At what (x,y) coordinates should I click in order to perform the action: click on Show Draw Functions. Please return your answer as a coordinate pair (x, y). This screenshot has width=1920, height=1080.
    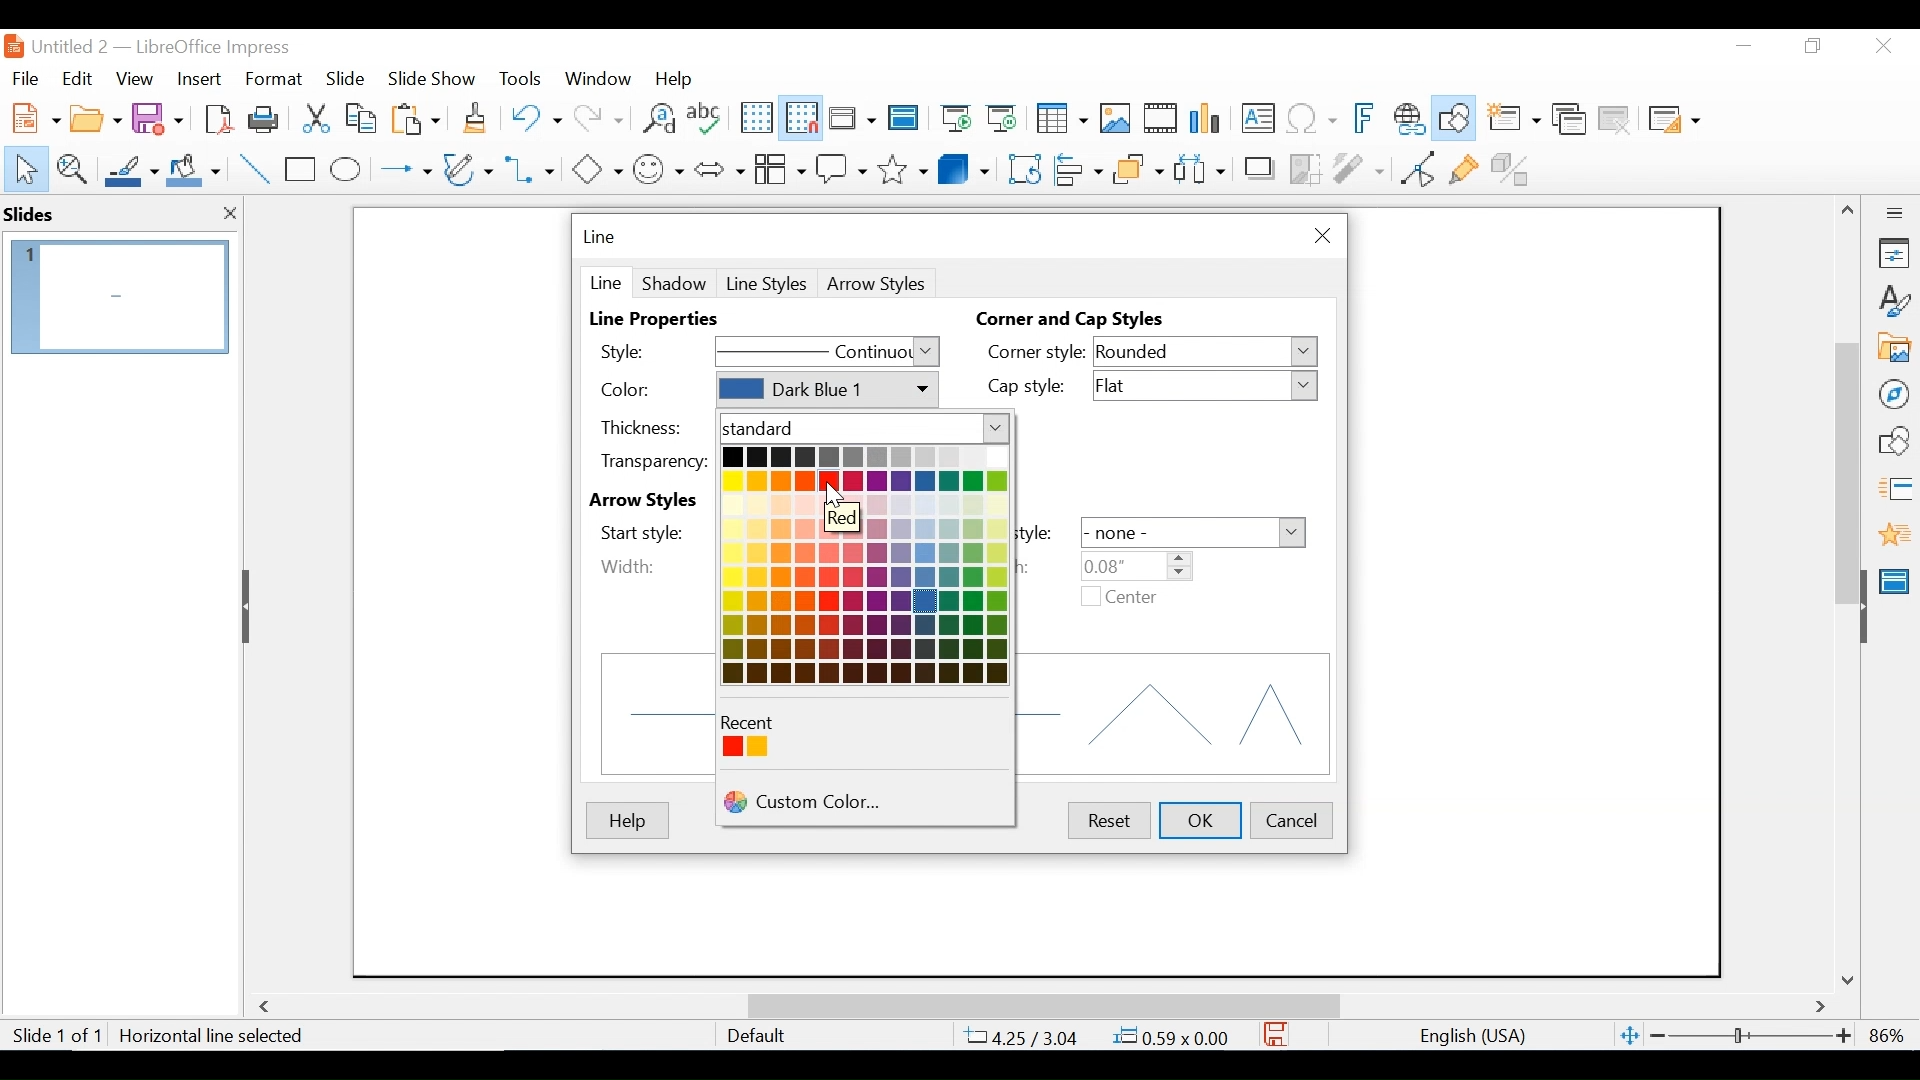
    Looking at the image, I should click on (1456, 119).